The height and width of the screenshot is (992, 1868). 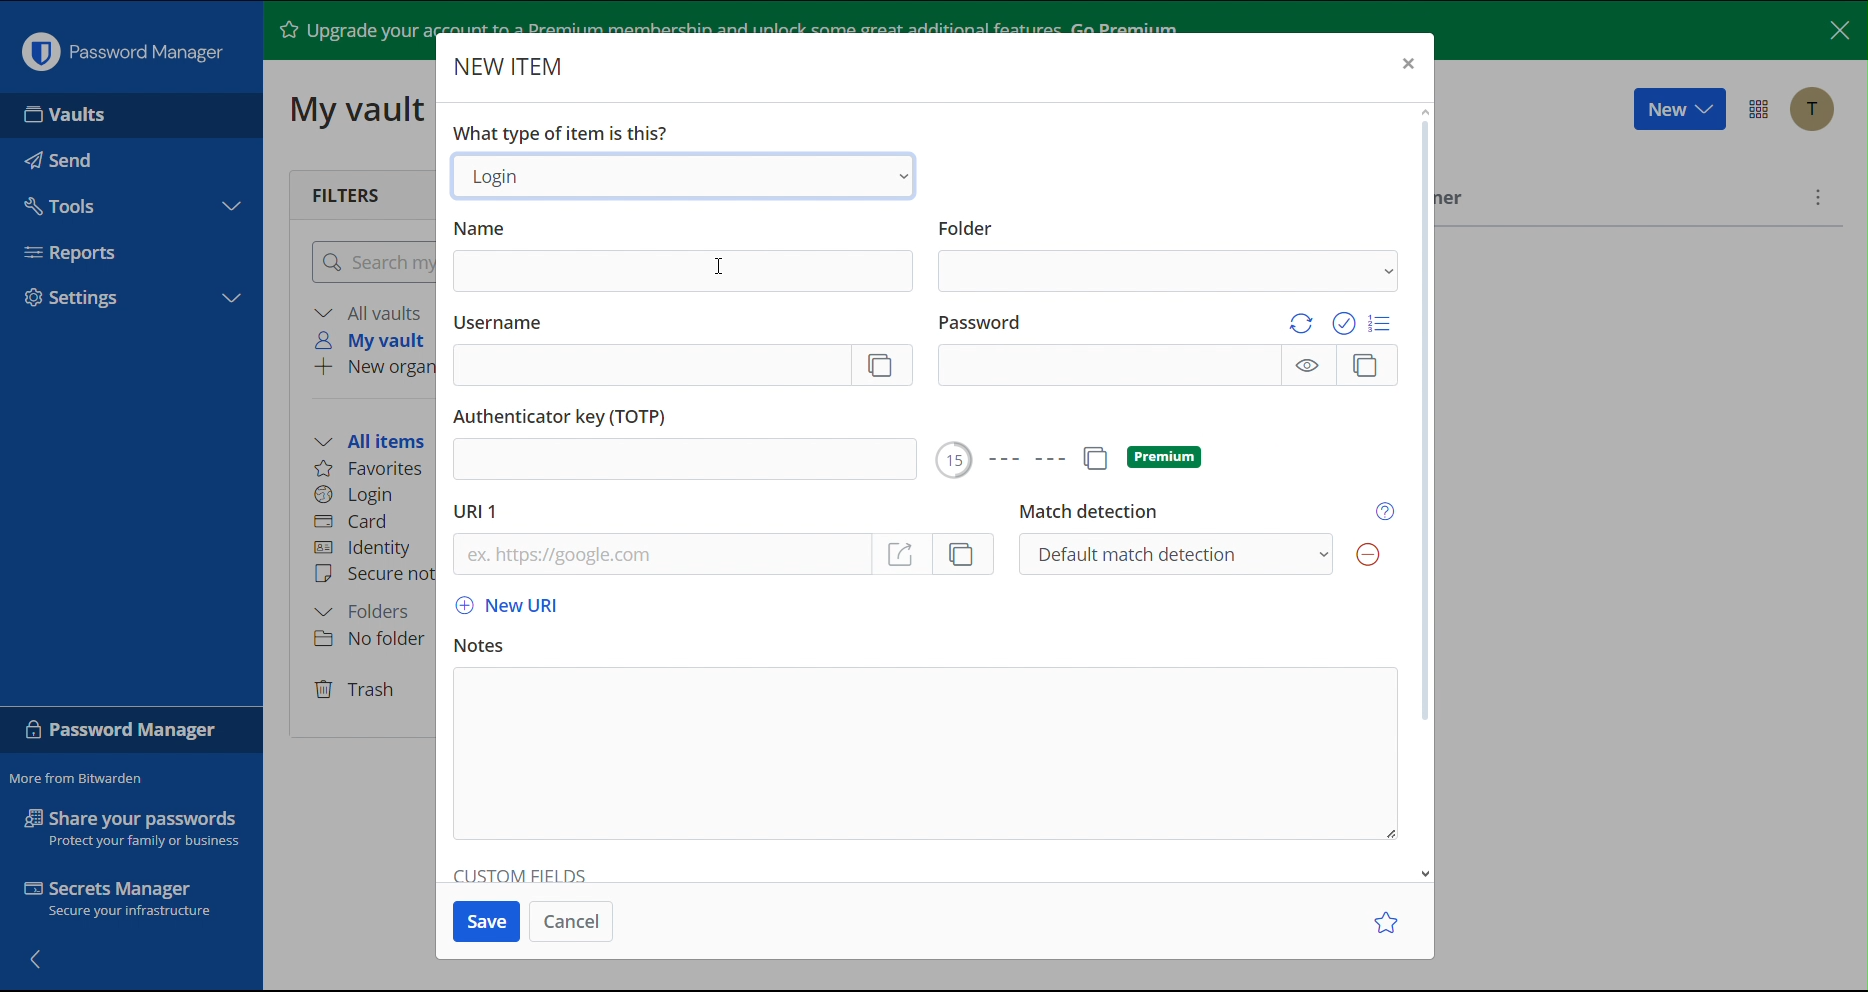 I want to click on New URL, so click(x=520, y=604).